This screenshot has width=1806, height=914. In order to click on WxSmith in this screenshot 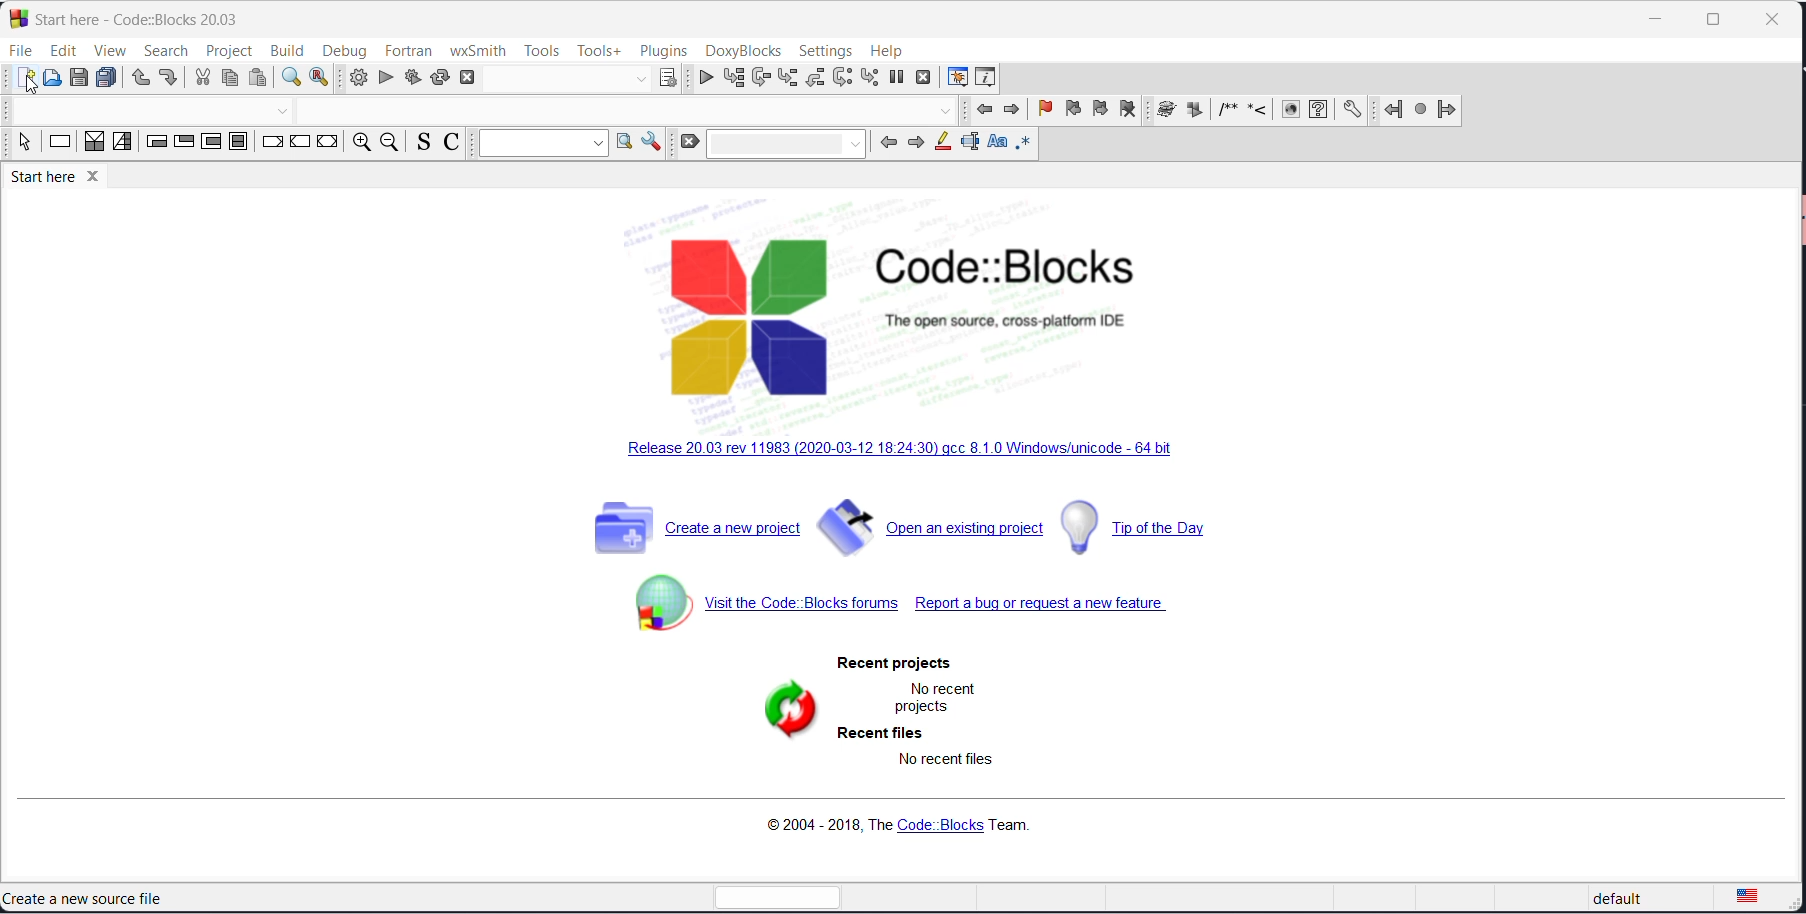, I will do `click(477, 48)`.